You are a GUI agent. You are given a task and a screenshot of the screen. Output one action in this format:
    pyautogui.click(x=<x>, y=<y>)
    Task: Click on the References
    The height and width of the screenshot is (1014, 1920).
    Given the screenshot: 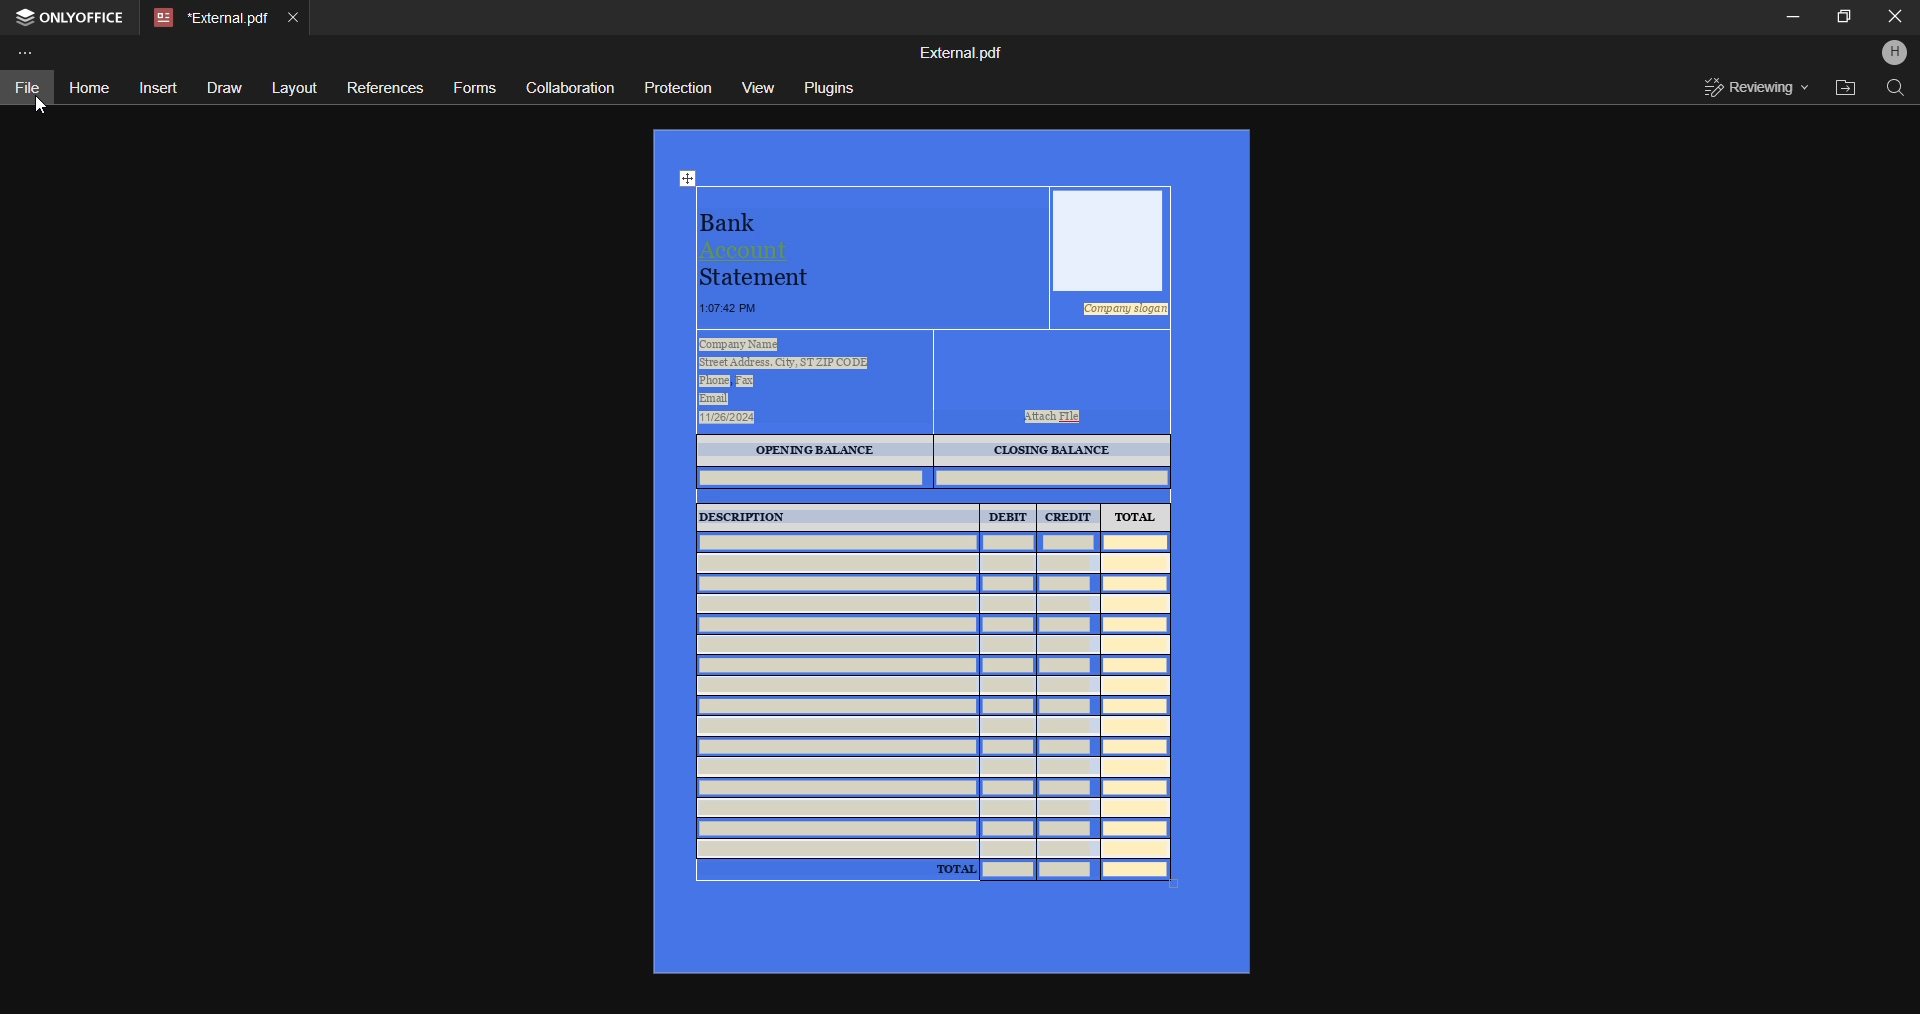 What is the action you would take?
    pyautogui.click(x=380, y=90)
    